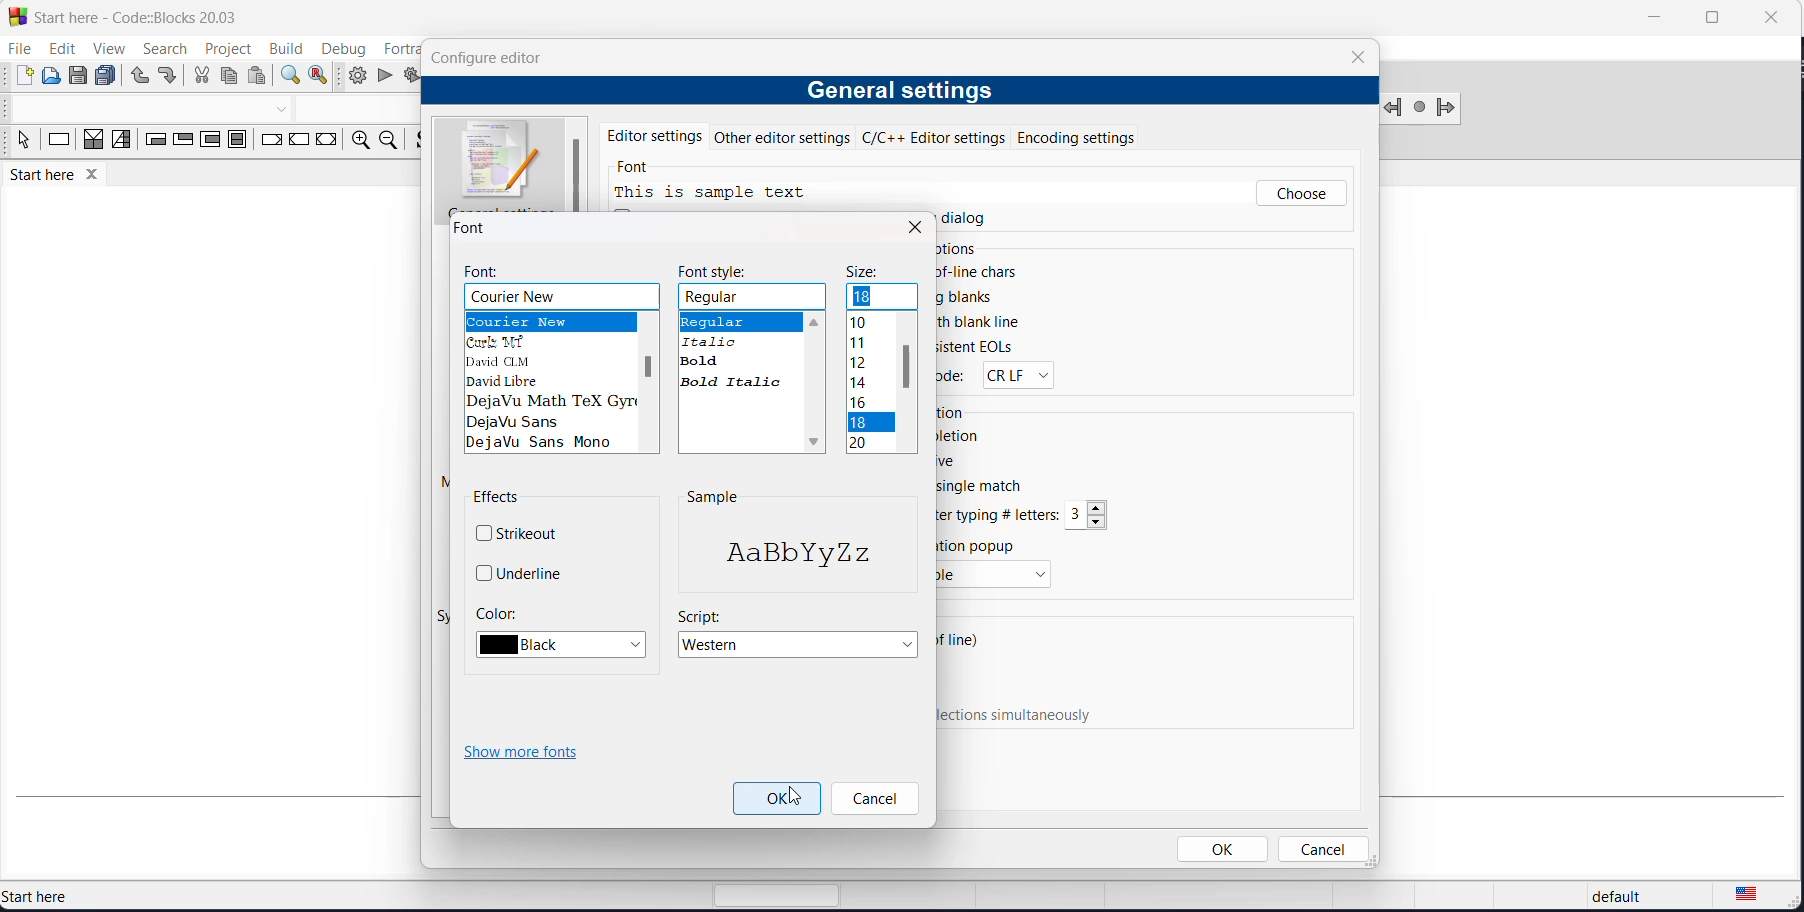 The width and height of the screenshot is (1804, 912). What do you see at coordinates (964, 435) in the screenshot?
I see `eletion` at bounding box center [964, 435].